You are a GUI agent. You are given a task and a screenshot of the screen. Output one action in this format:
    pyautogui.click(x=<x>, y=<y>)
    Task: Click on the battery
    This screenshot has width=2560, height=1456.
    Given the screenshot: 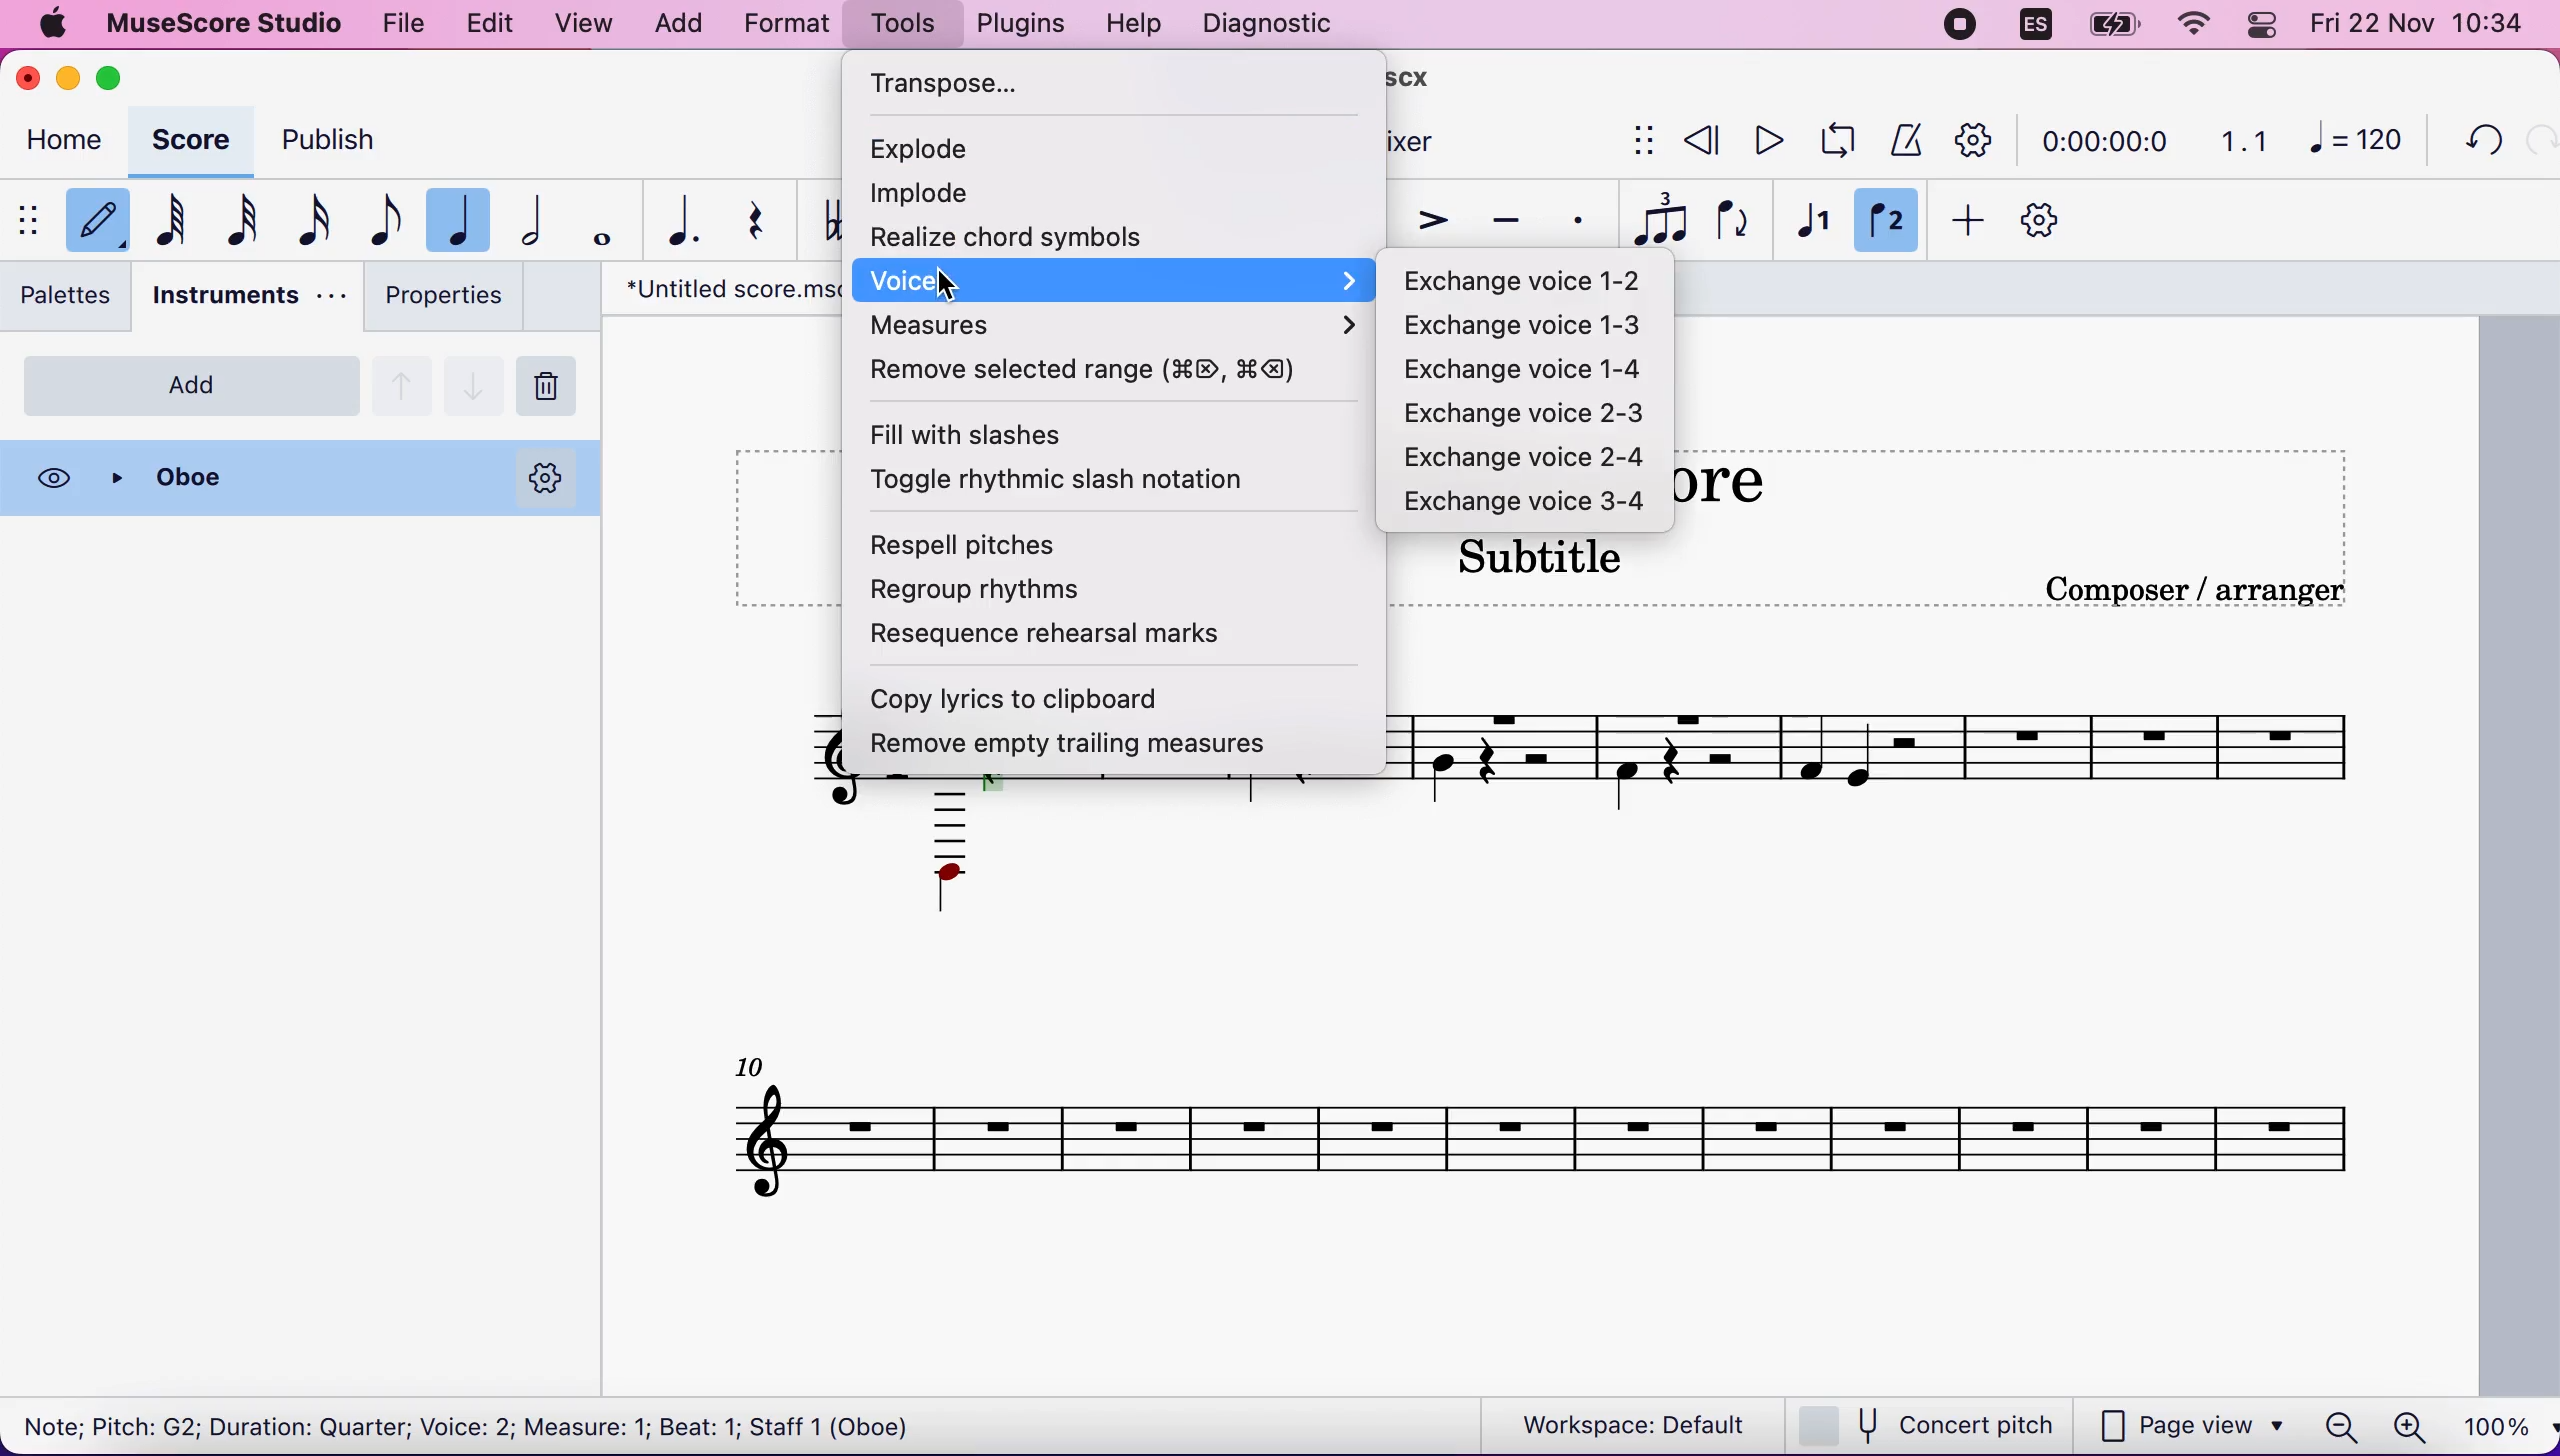 What is the action you would take?
    pyautogui.click(x=2109, y=26)
    